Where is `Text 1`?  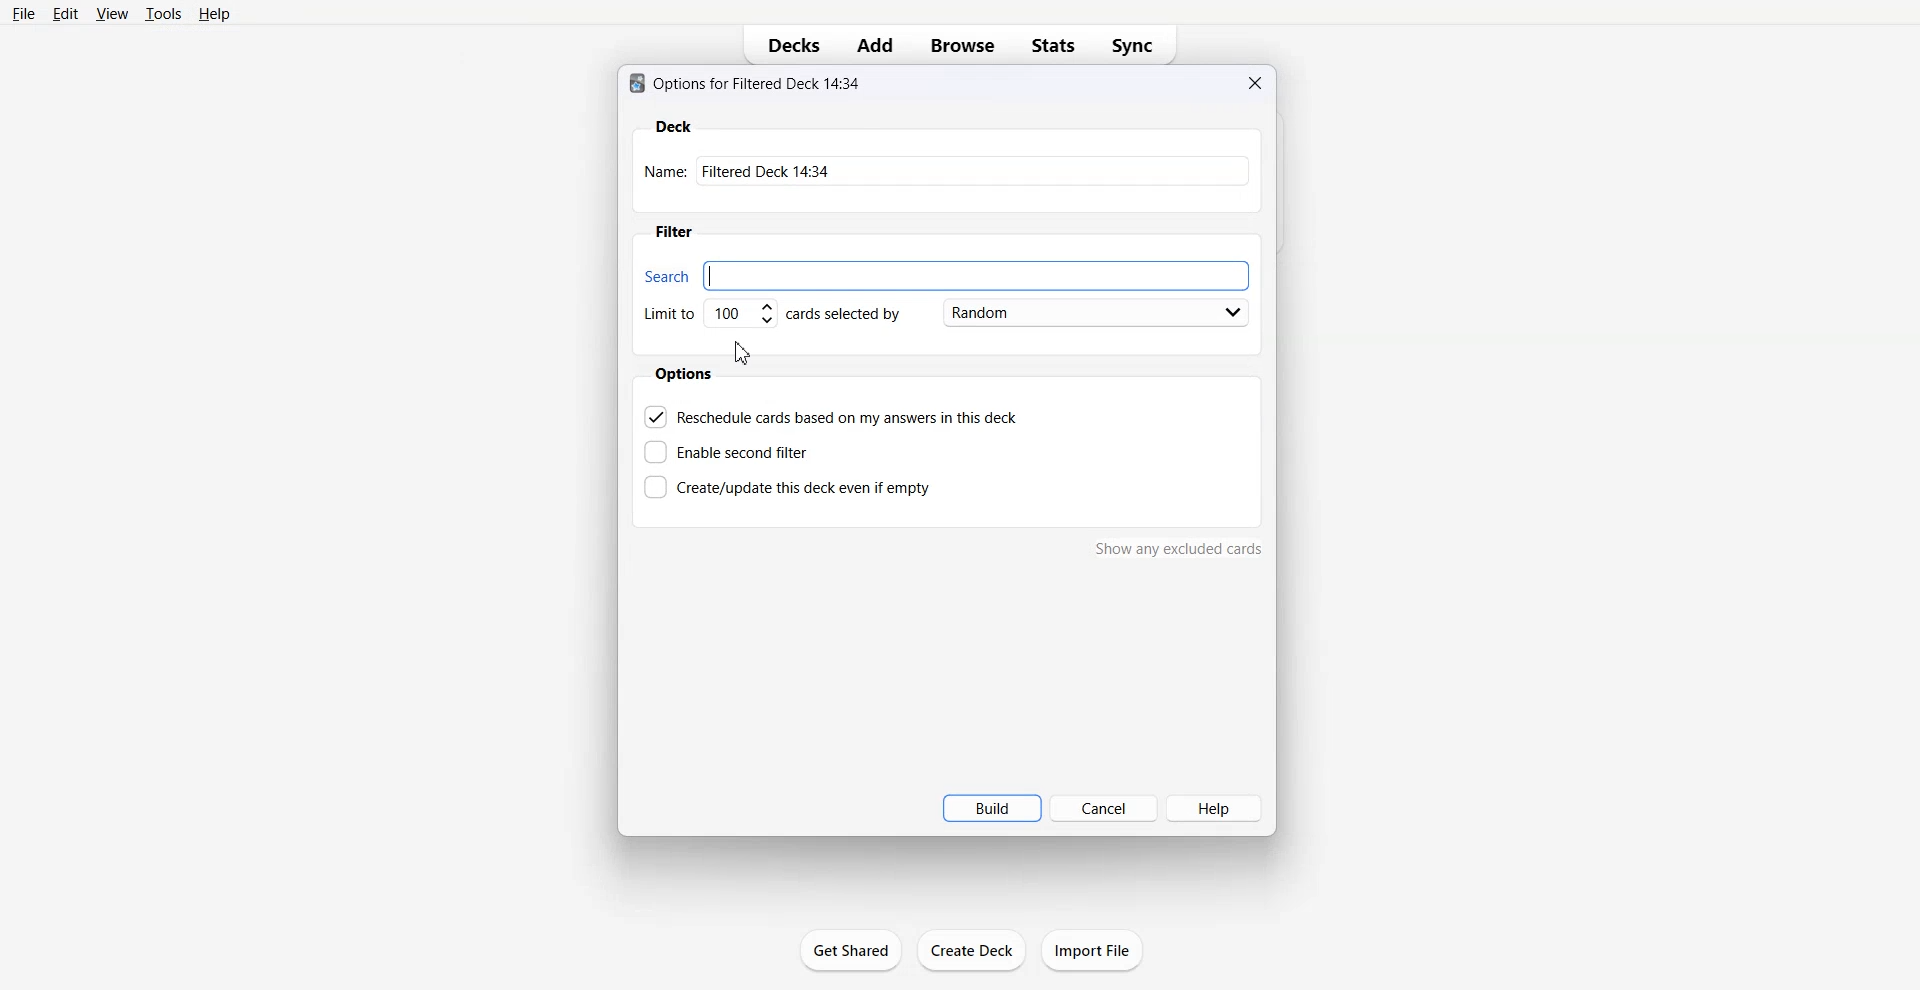
Text 1 is located at coordinates (745, 84).